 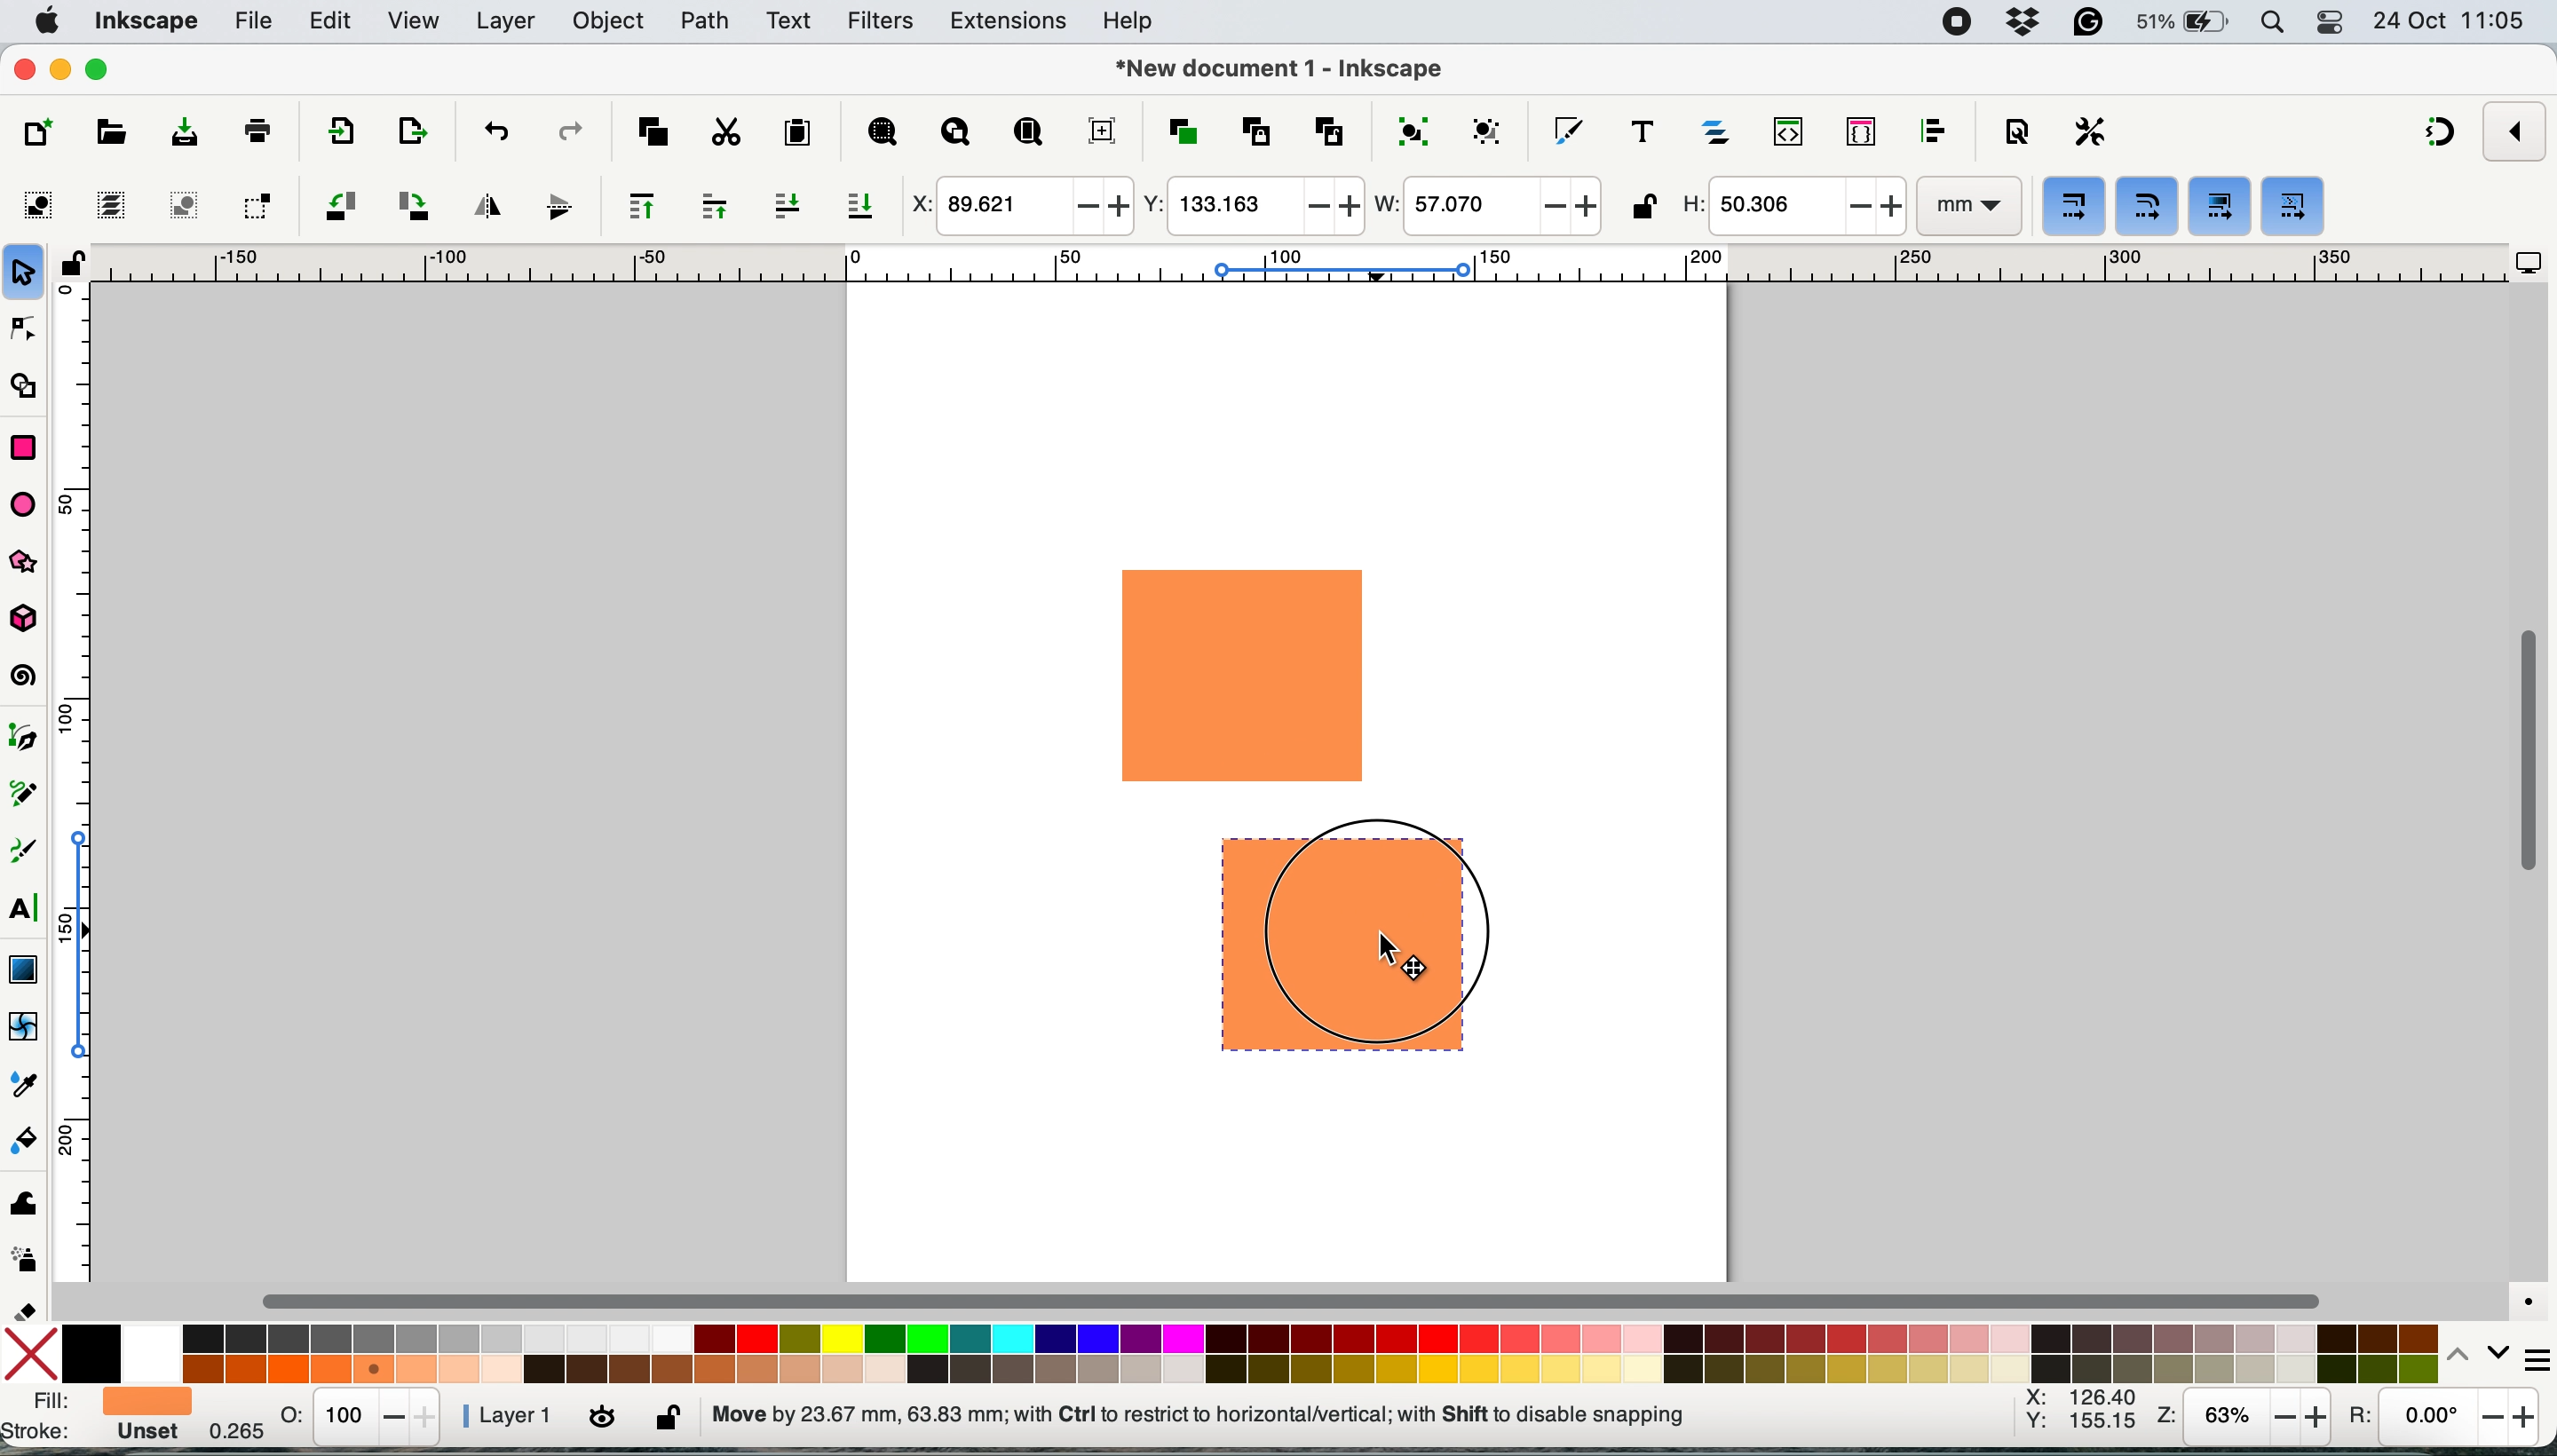 What do you see at coordinates (494, 130) in the screenshot?
I see `undo` at bounding box center [494, 130].